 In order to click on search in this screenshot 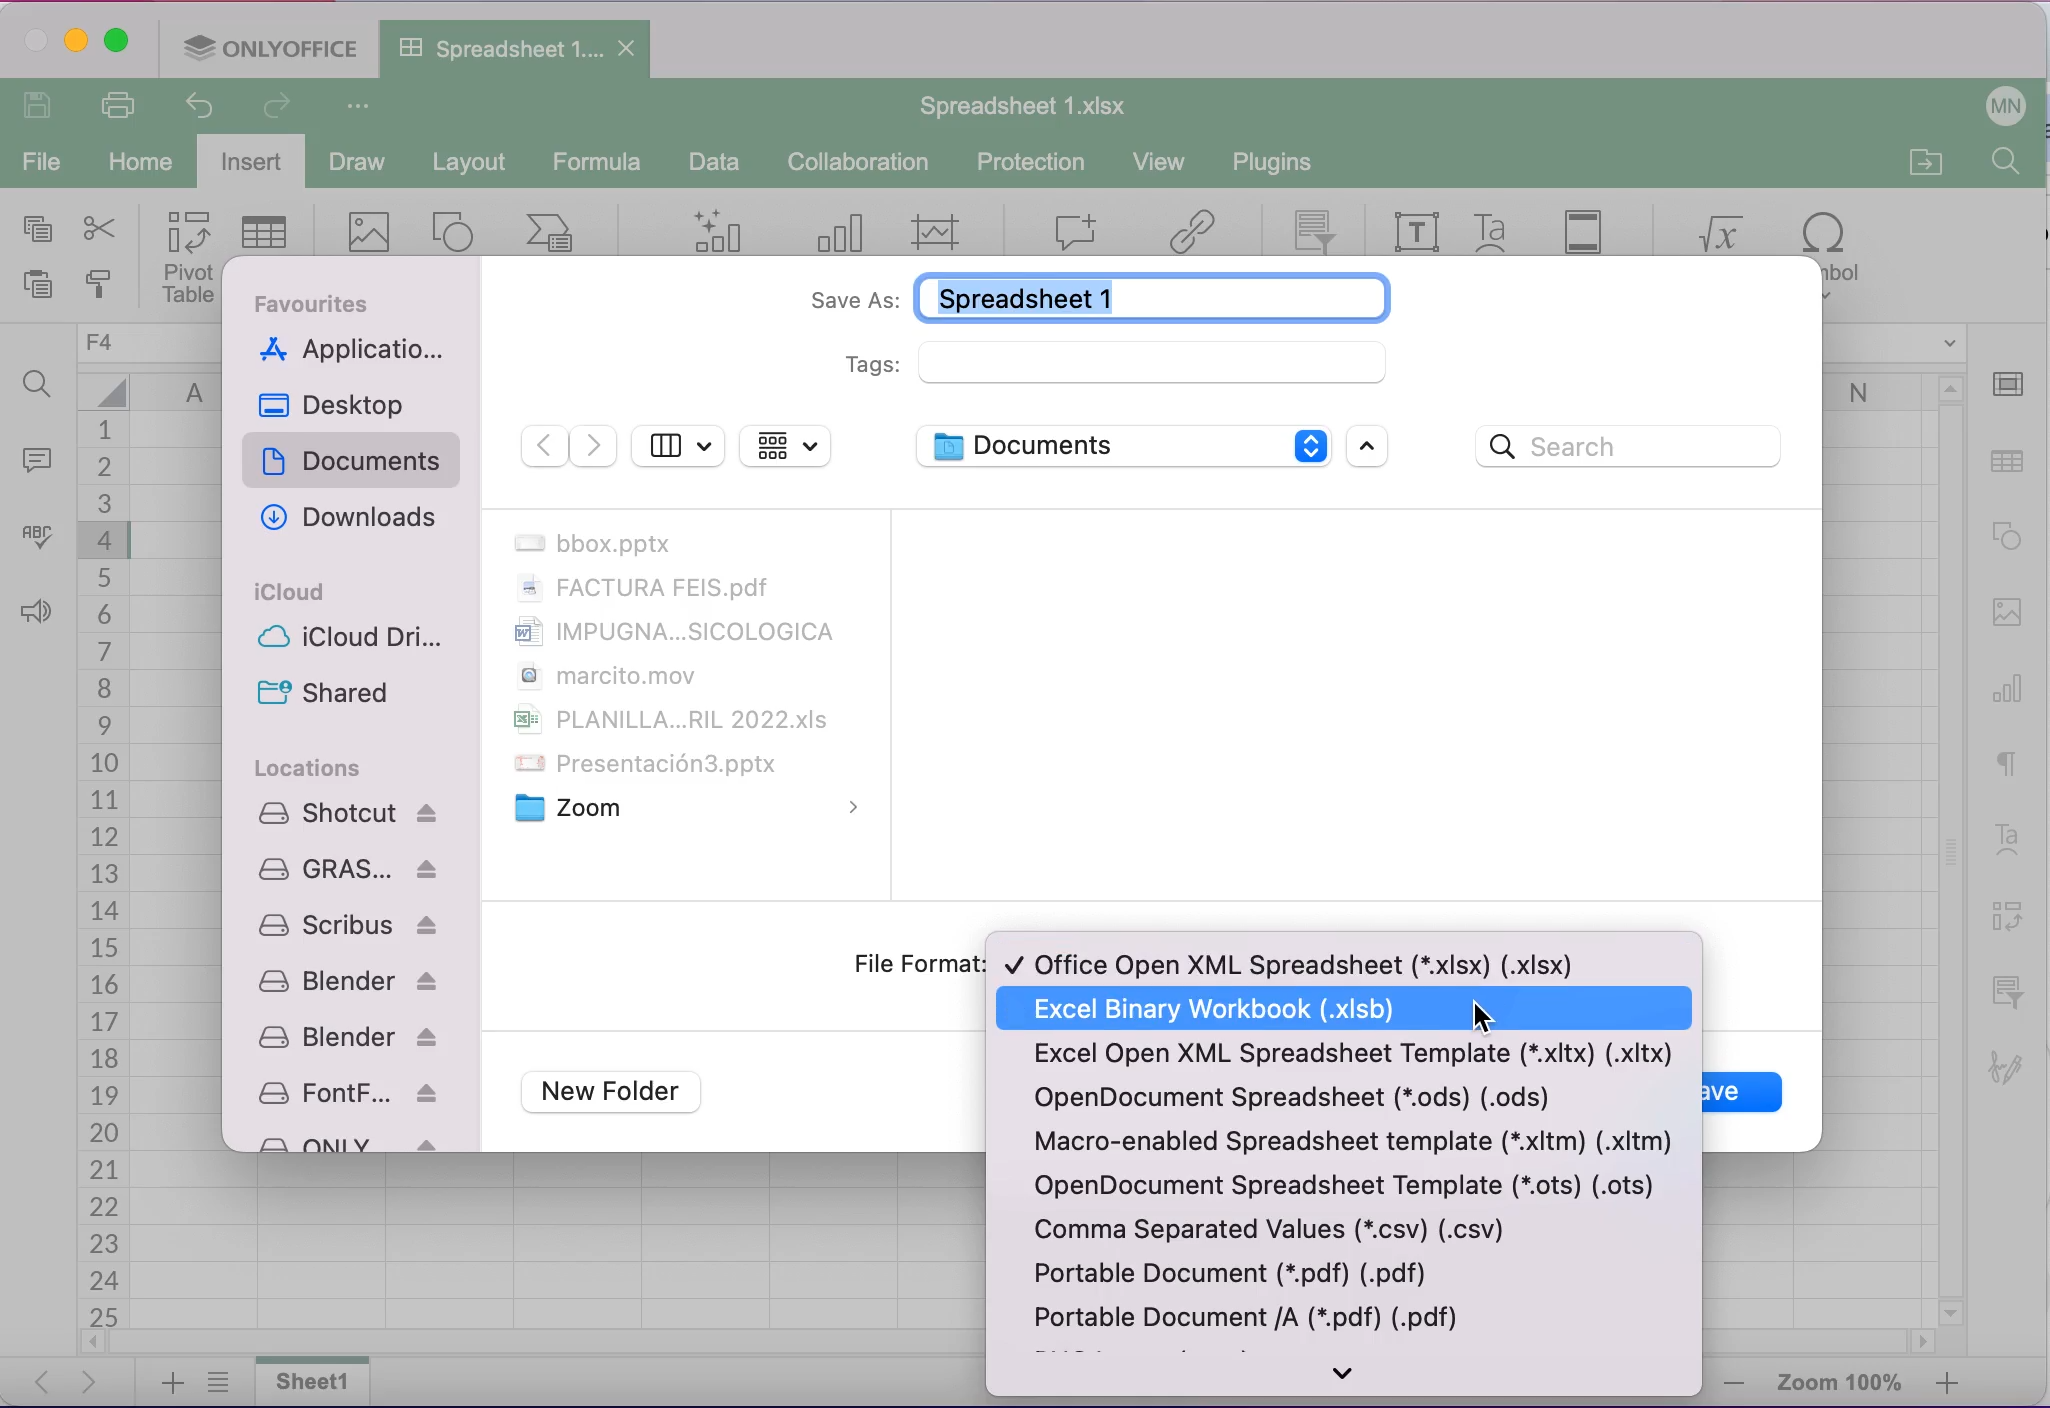, I will do `click(1636, 448)`.